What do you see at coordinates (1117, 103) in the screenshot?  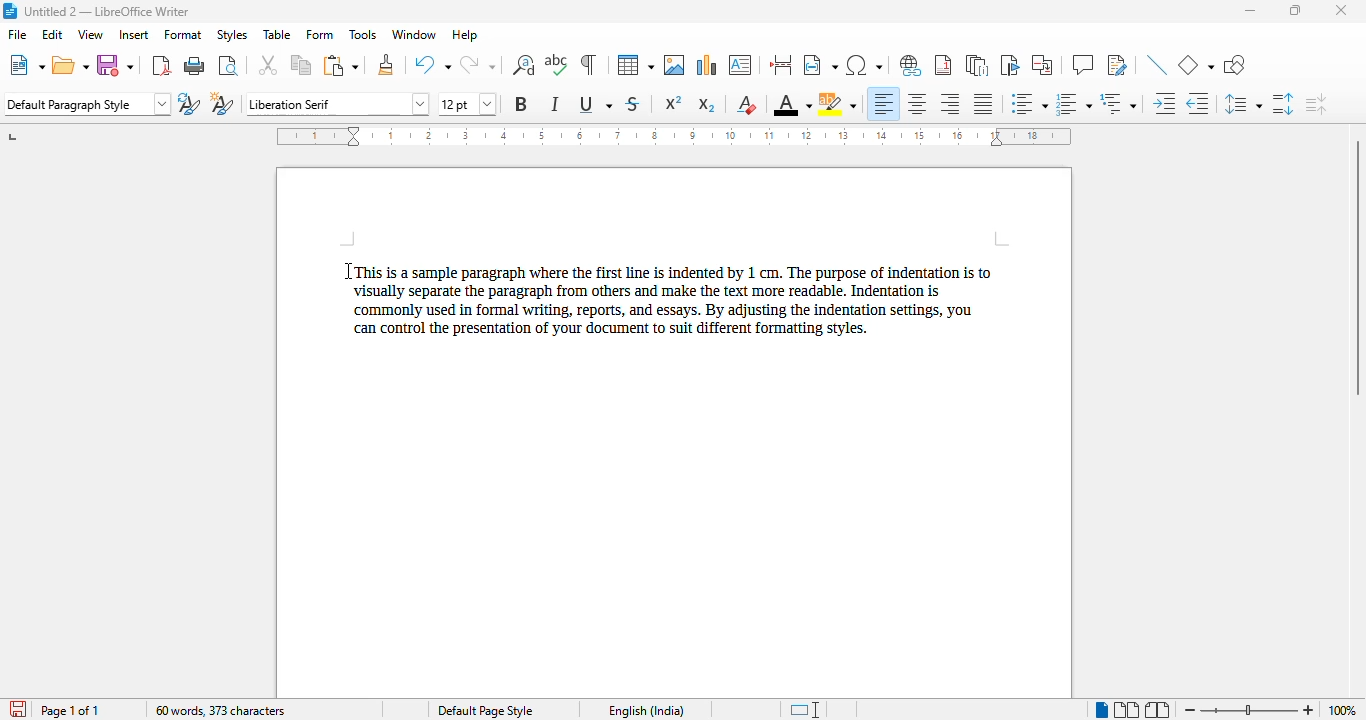 I see `select outline format` at bounding box center [1117, 103].